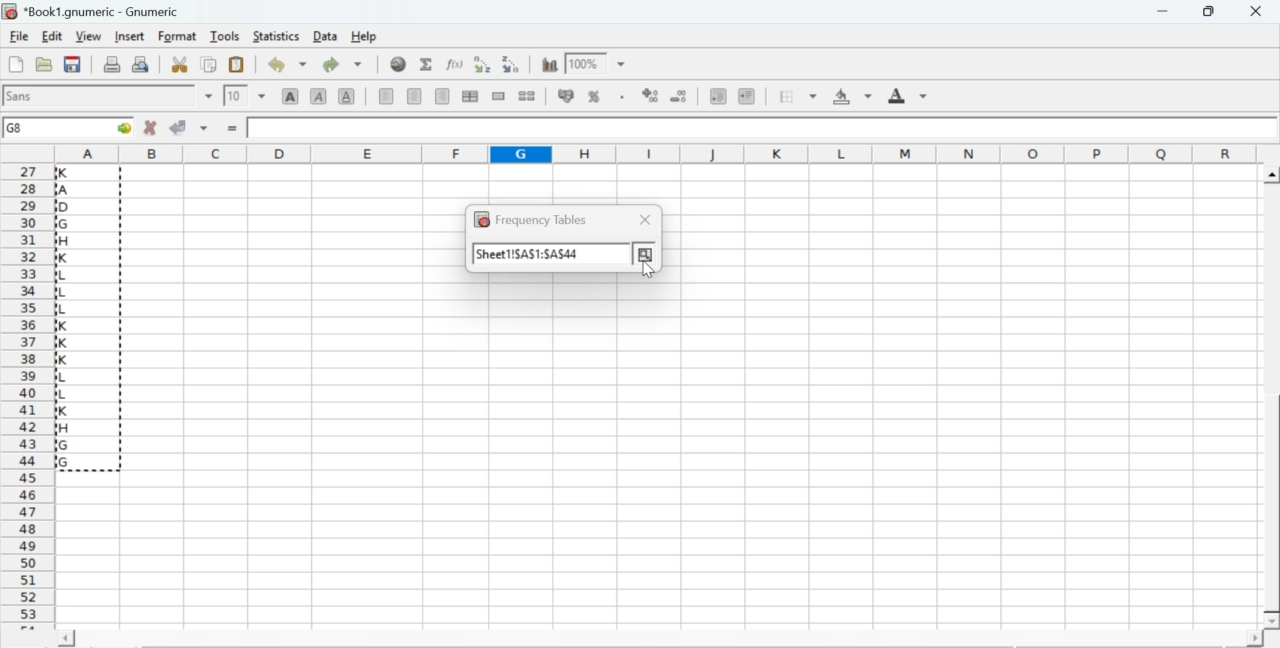 Image resolution: width=1280 pixels, height=648 pixels. What do you see at coordinates (70, 173) in the screenshot?
I see `cursor` at bounding box center [70, 173].